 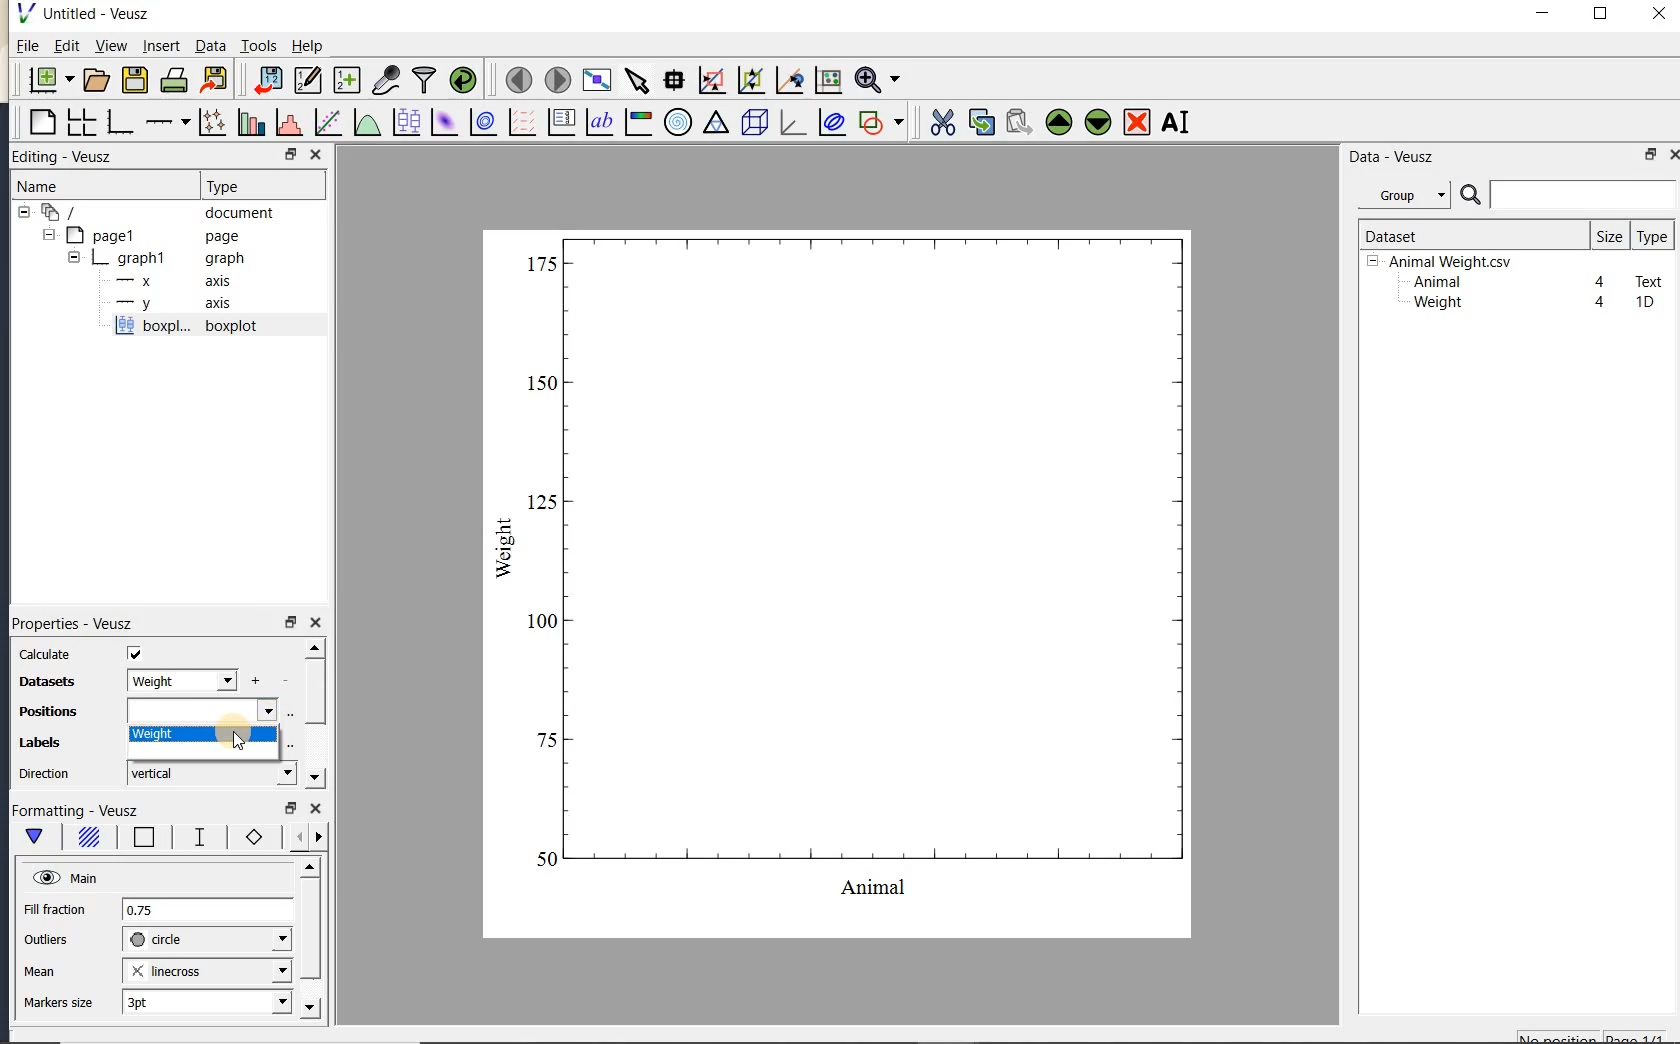 I want to click on Untitled-Veusz, so click(x=89, y=14).